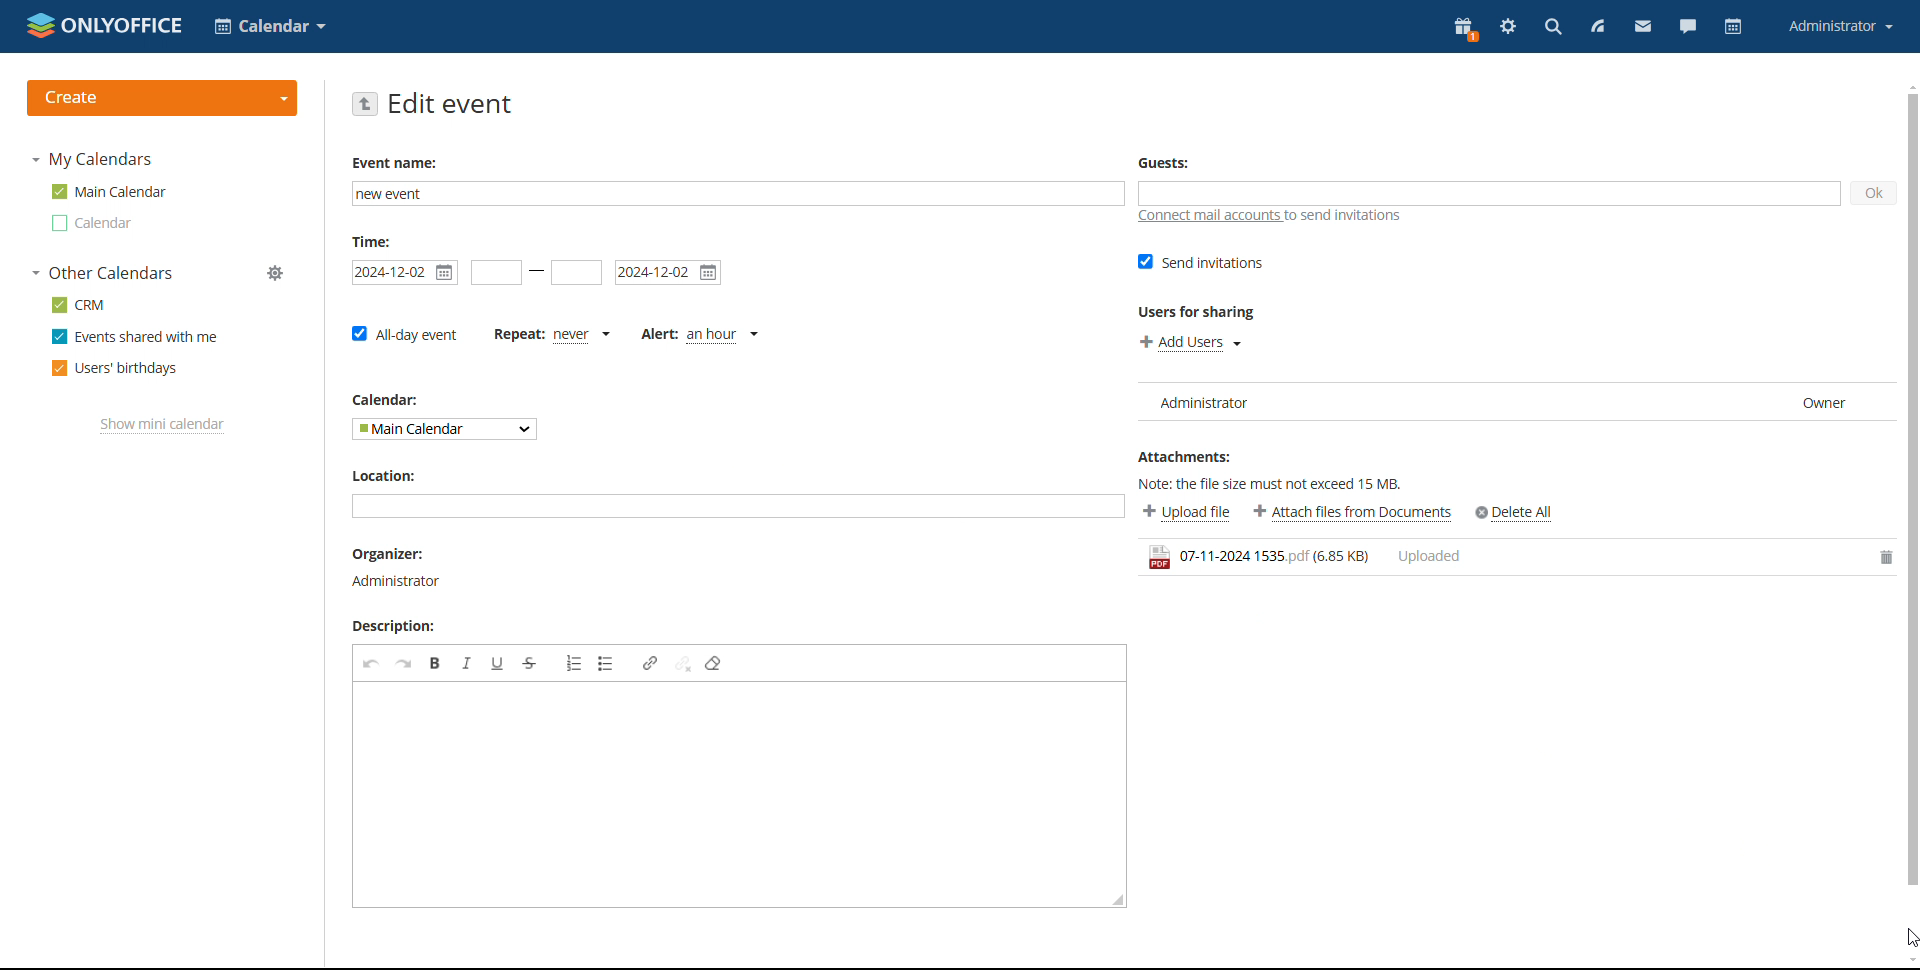 The width and height of the screenshot is (1920, 970). Describe the element at coordinates (76, 304) in the screenshot. I see `crm` at that location.